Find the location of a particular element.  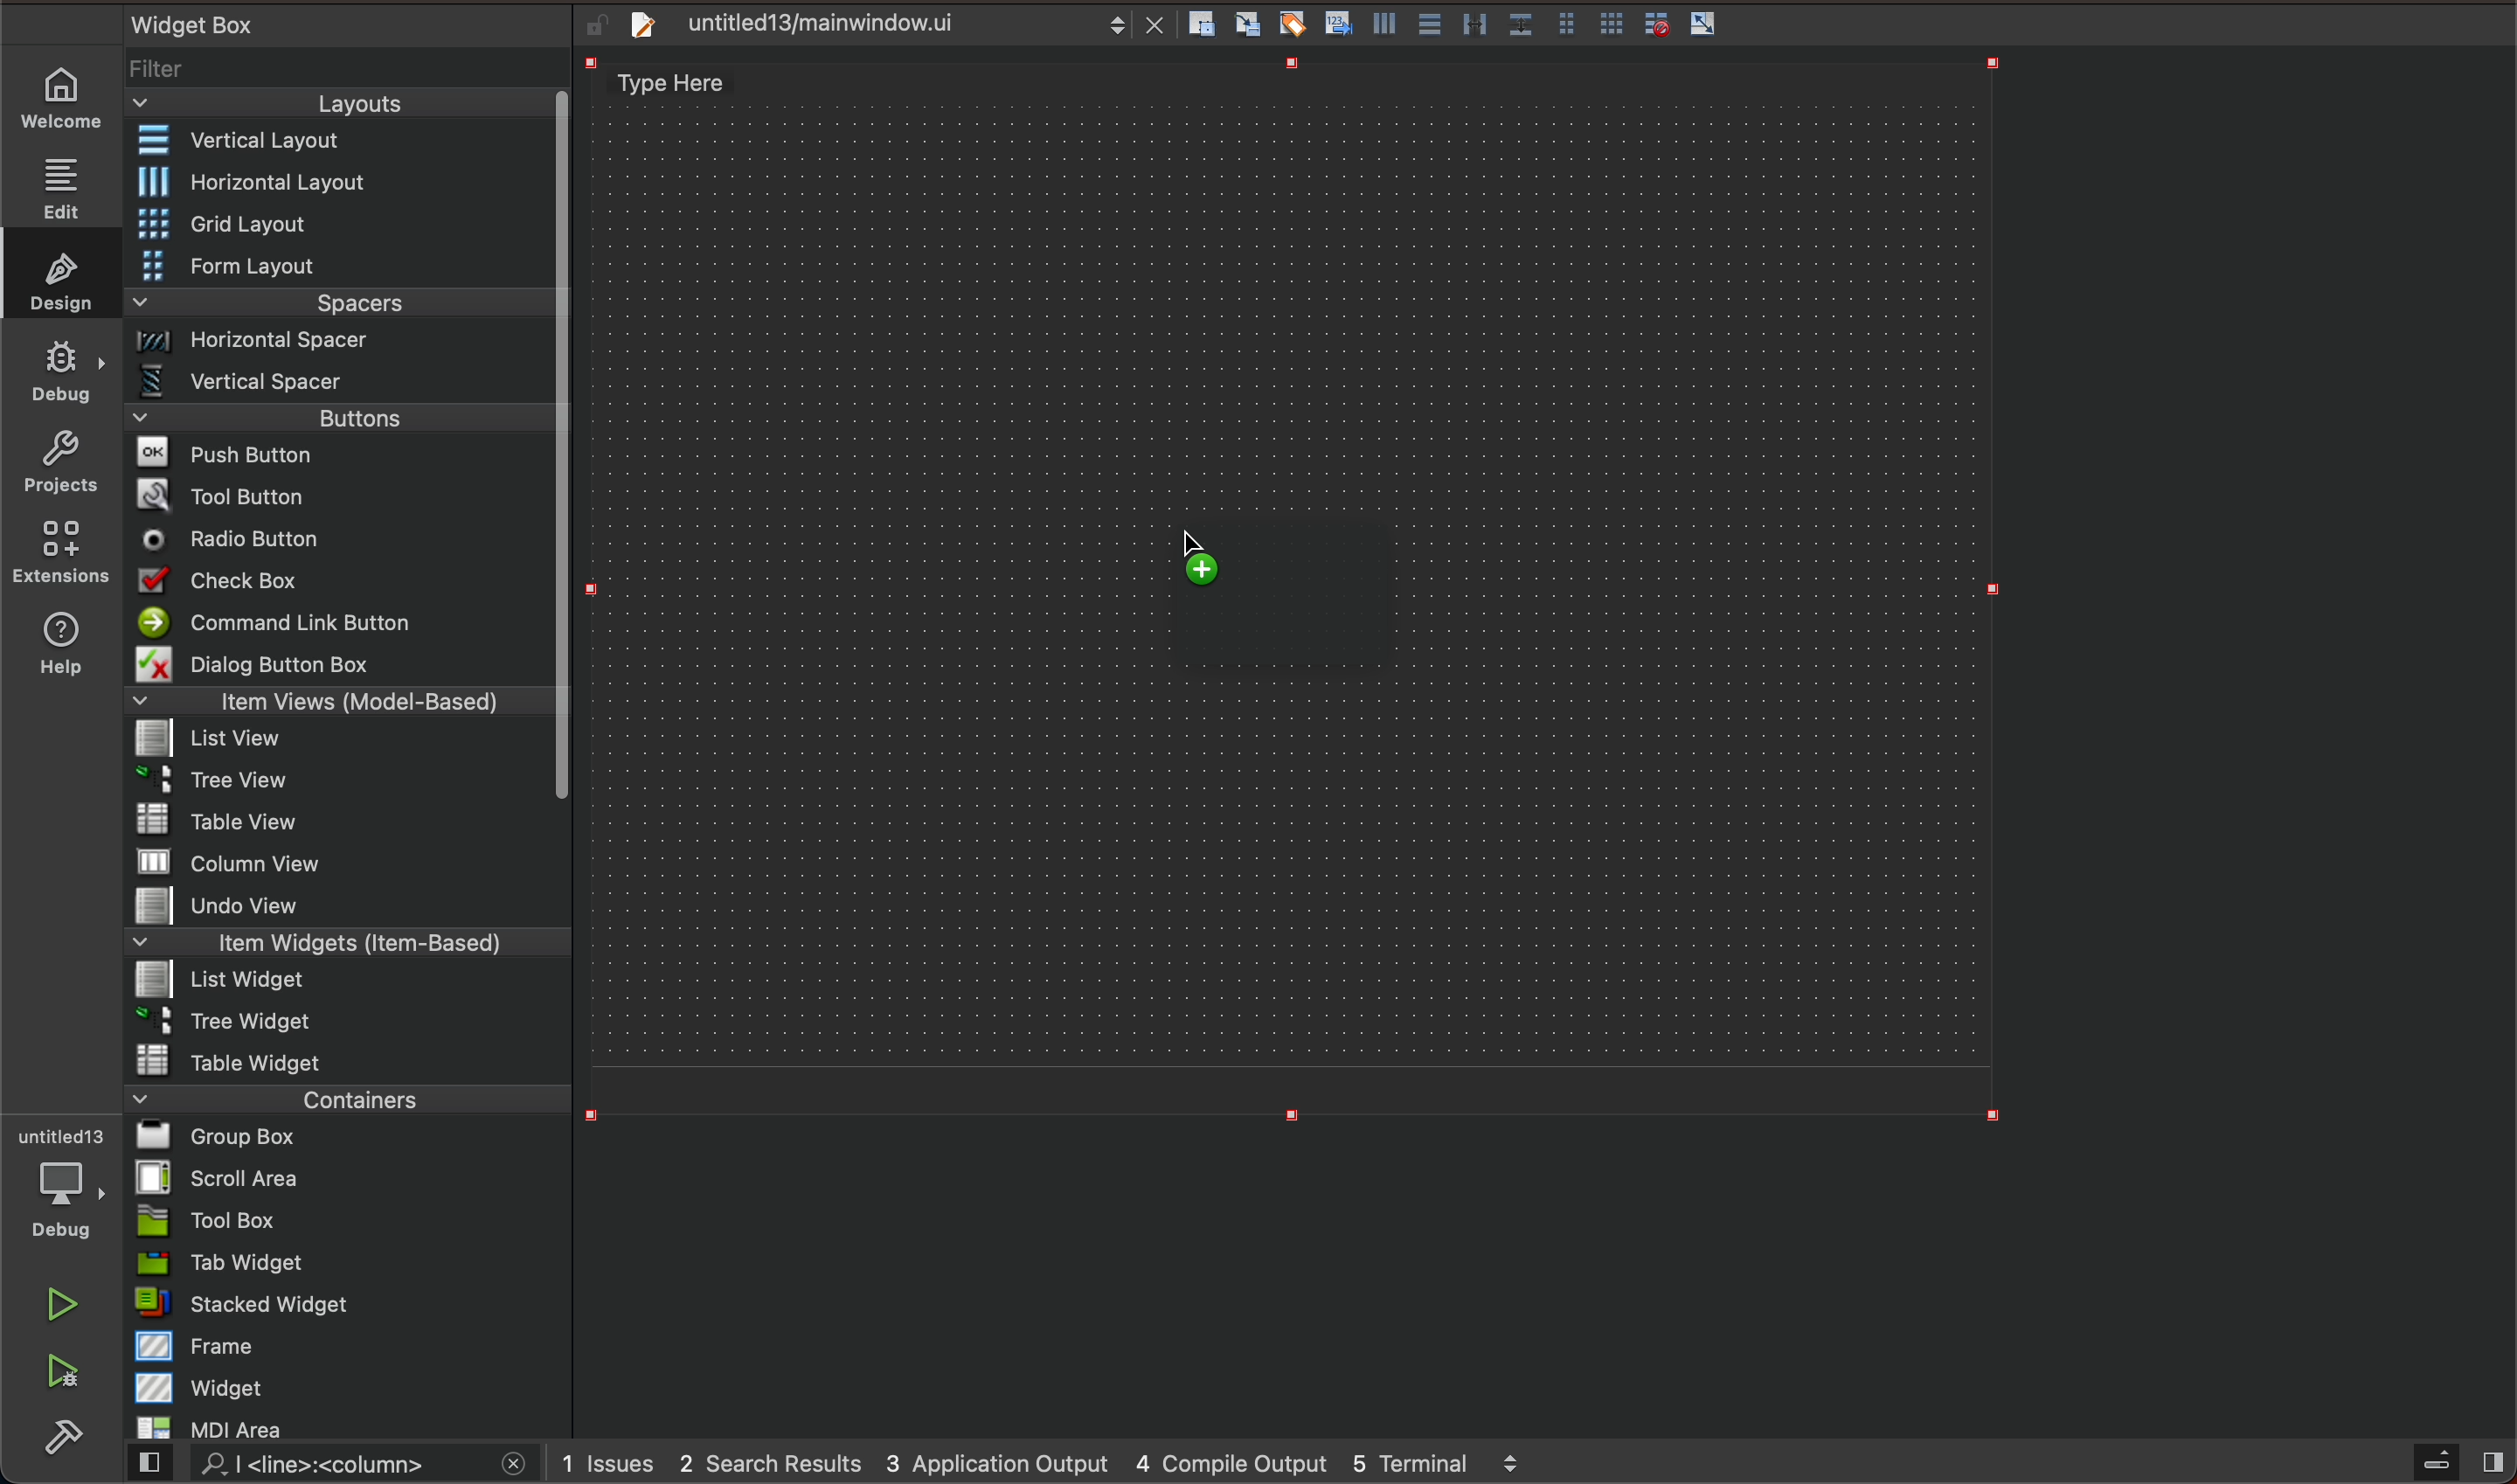

 is located at coordinates (1708, 26).